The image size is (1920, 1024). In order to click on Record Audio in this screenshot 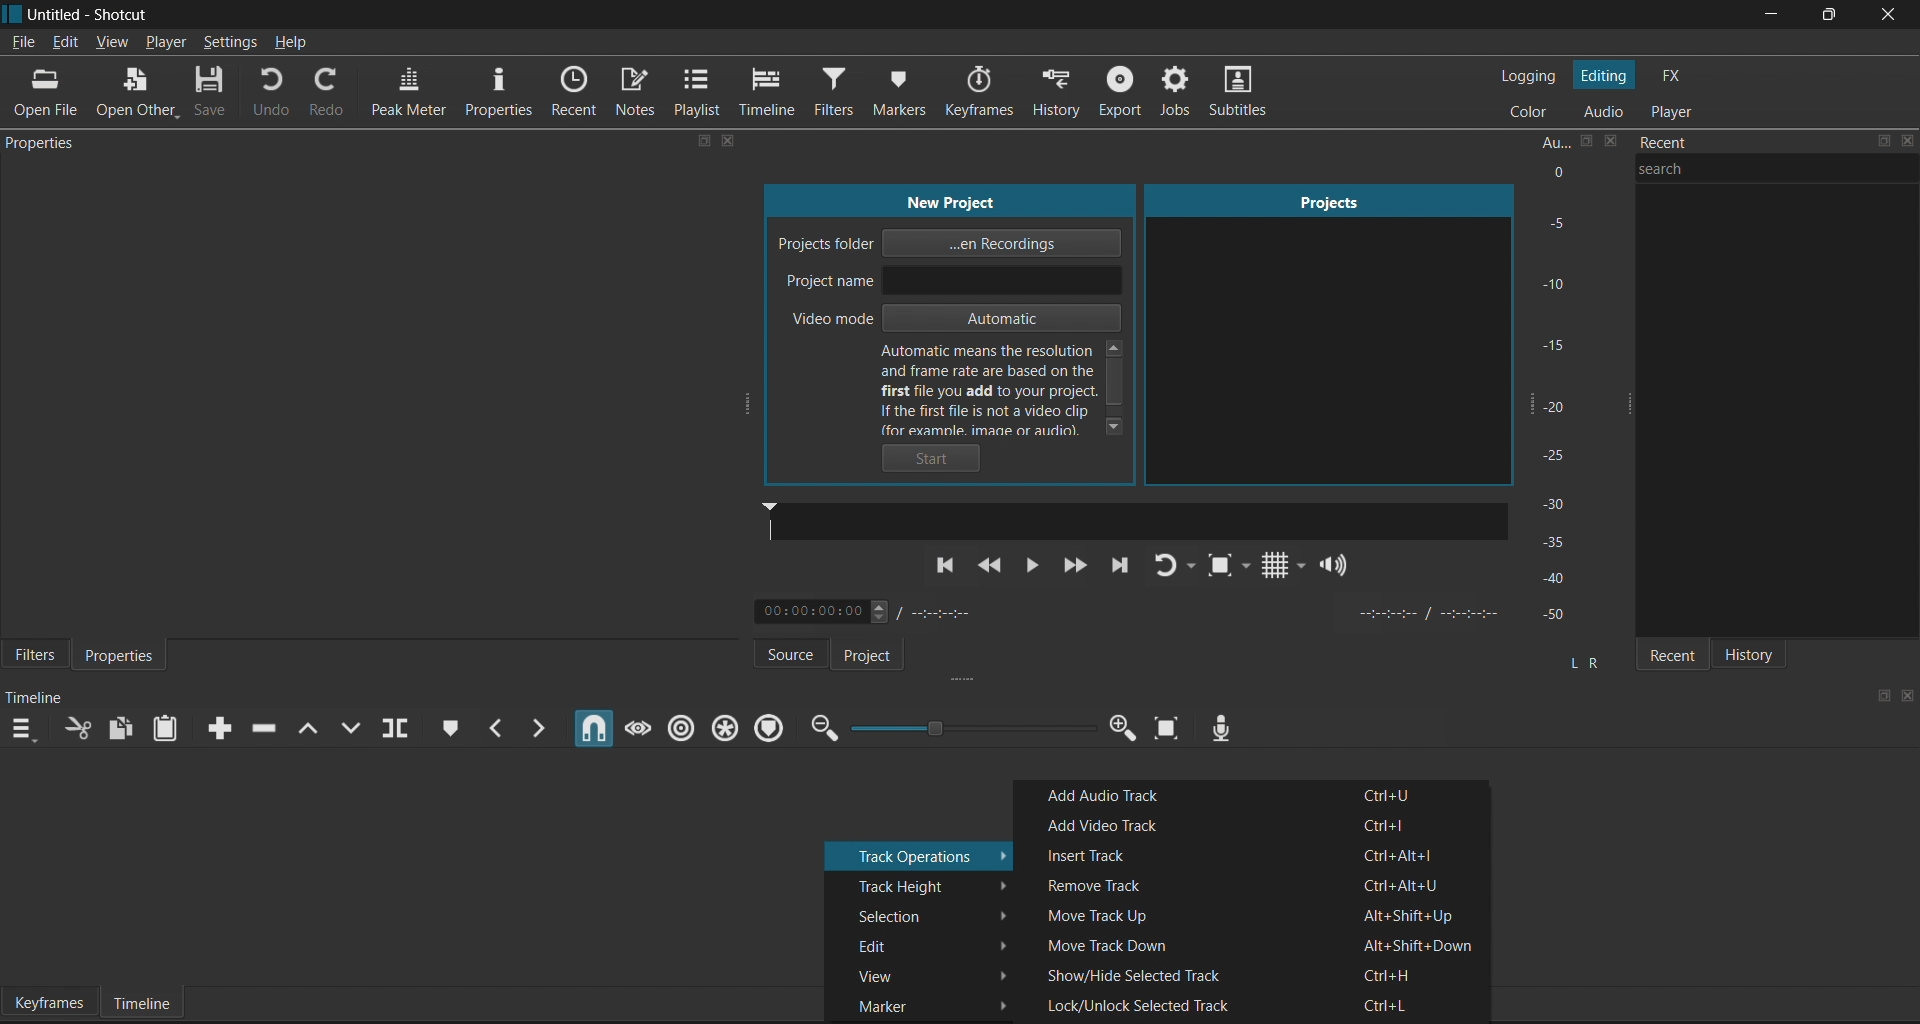, I will do `click(1219, 725)`.